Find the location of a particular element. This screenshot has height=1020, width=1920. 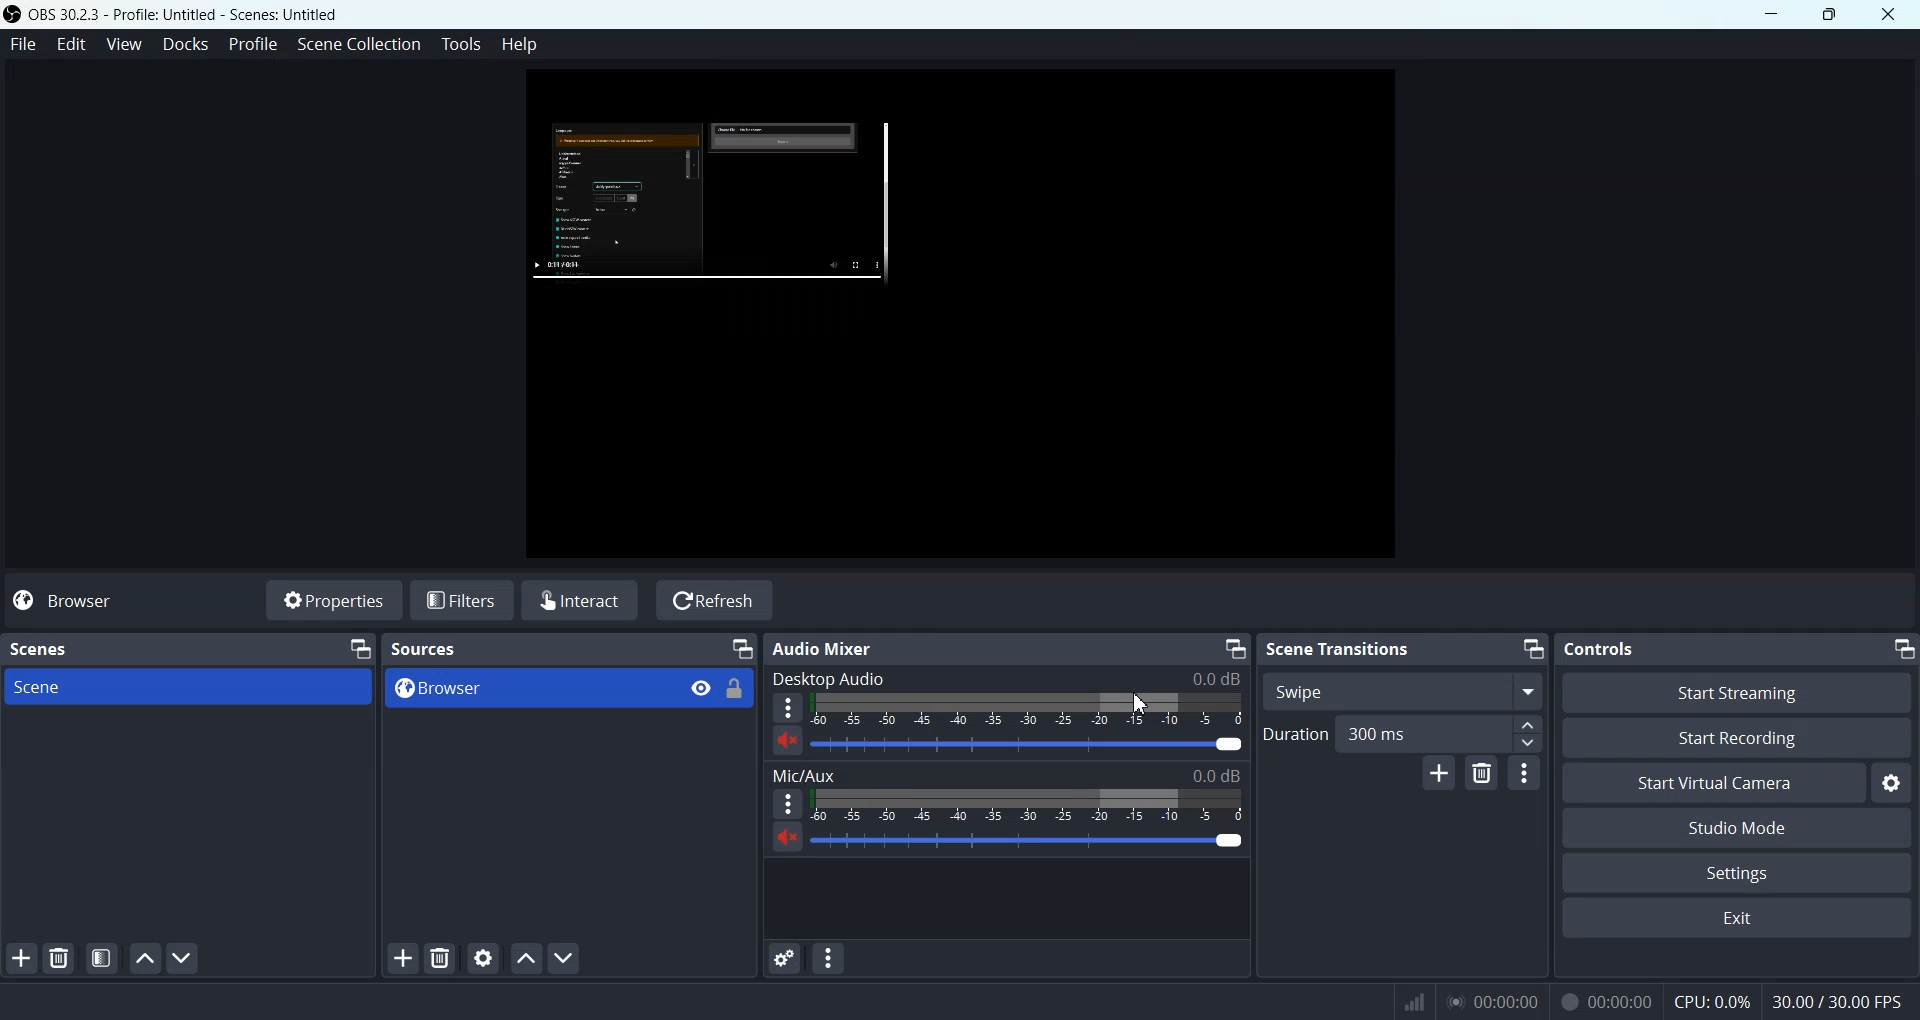

Remove Selected Scene is located at coordinates (62, 958).